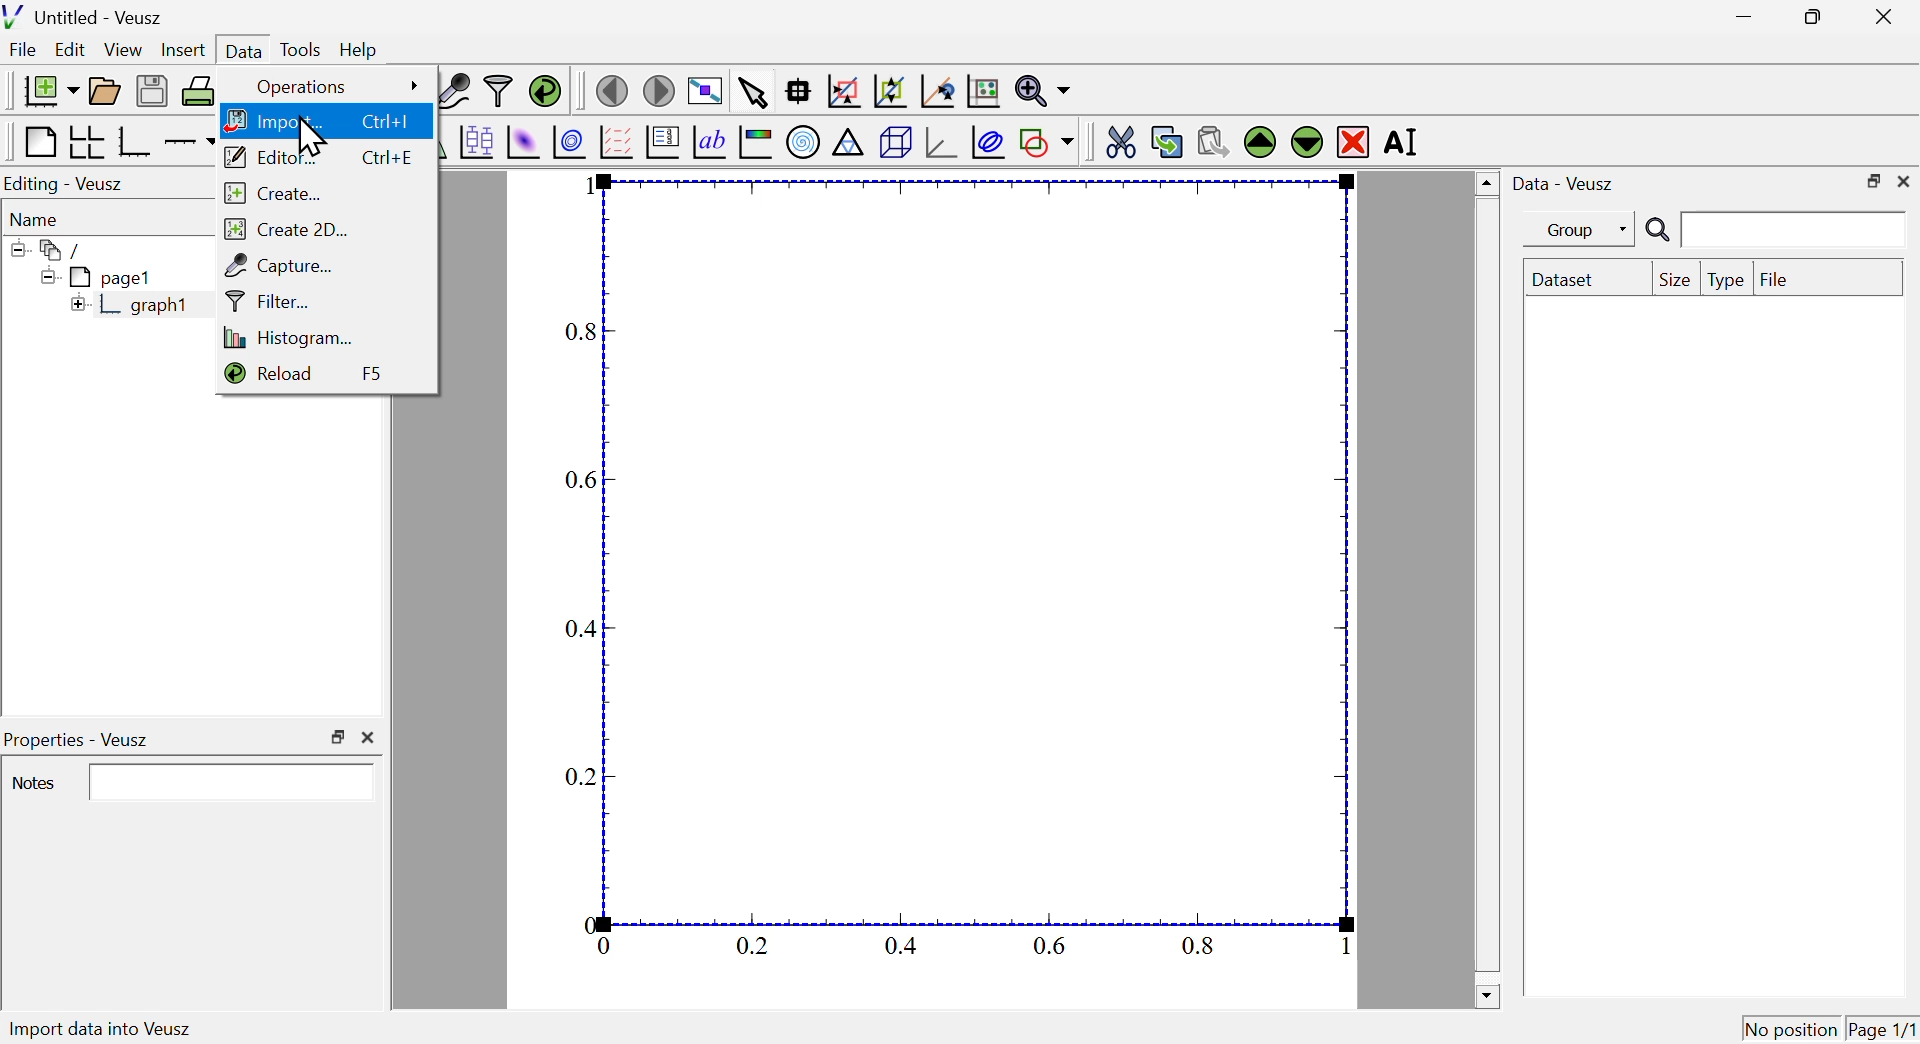  What do you see at coordinates (595, 189) in the screenshot?
I see `1` at bounding box center [595, 189].